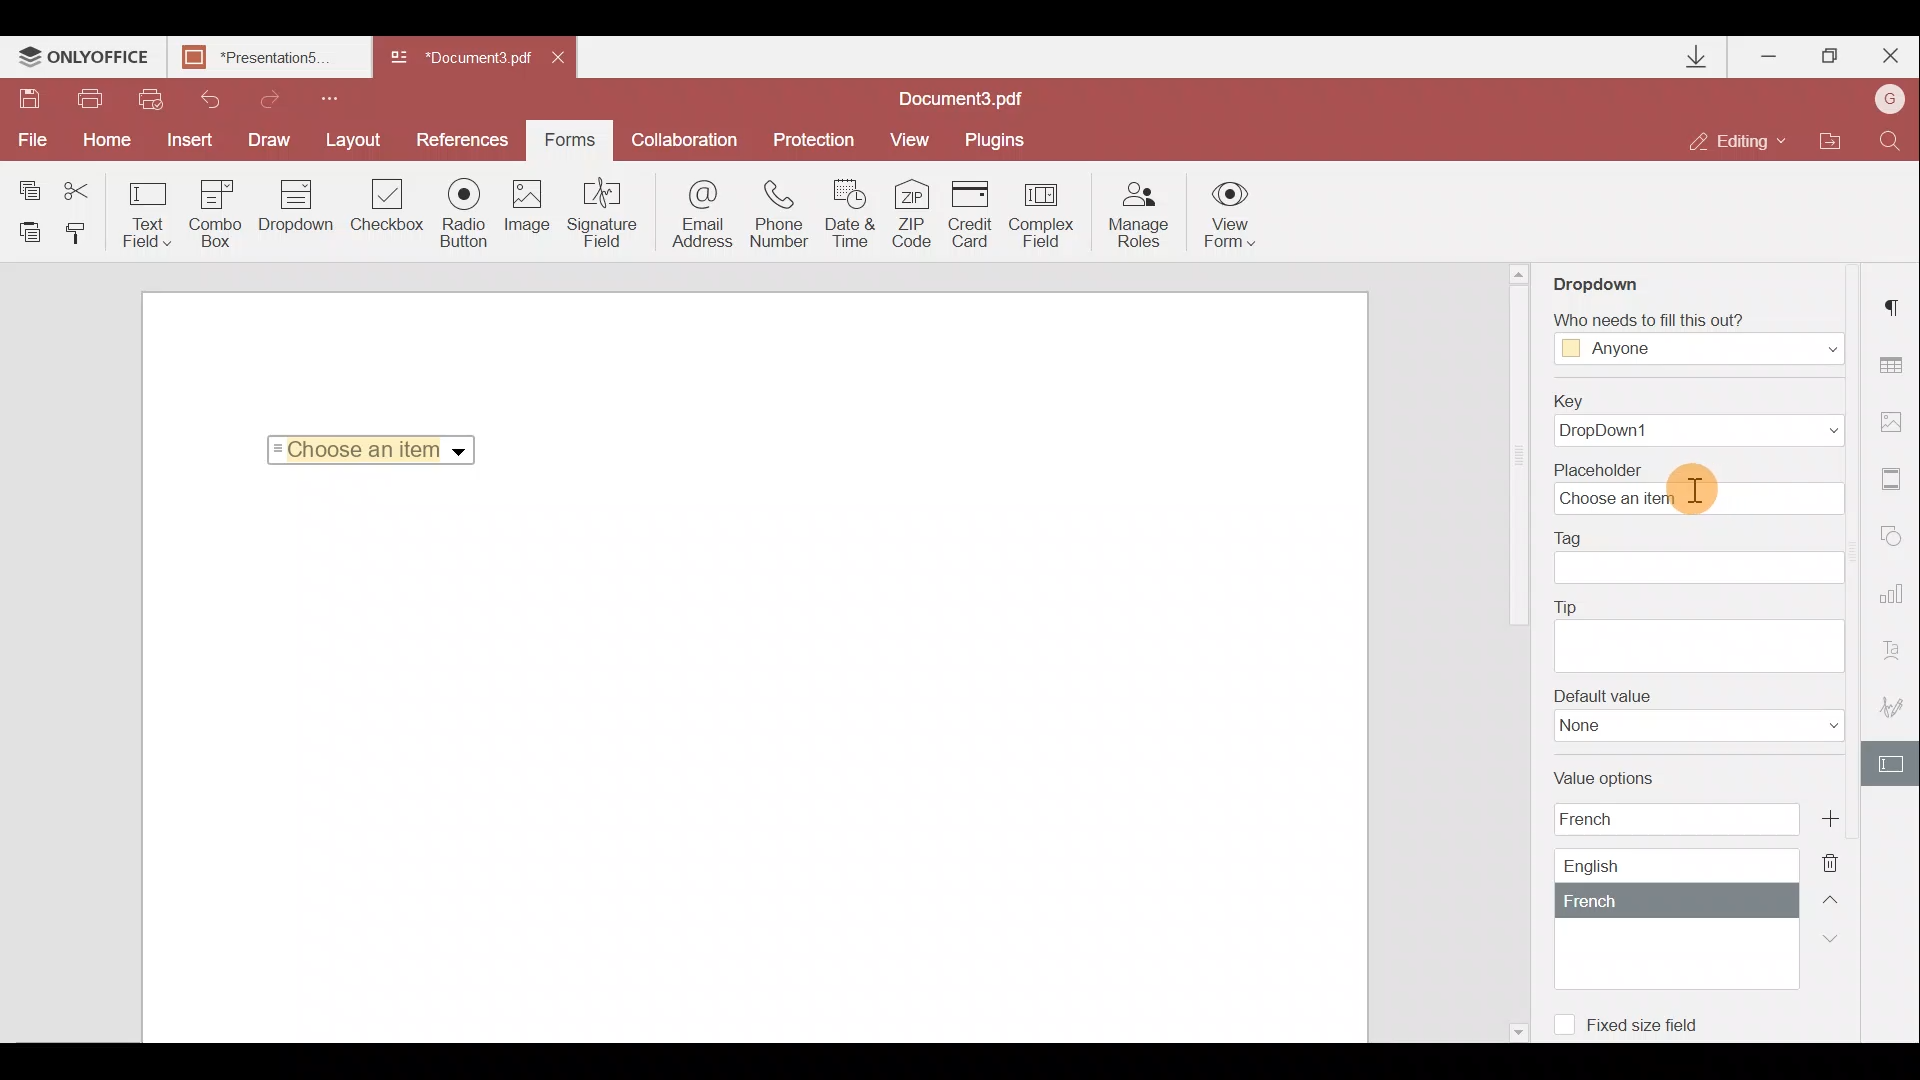 The image size is (1920, 1080). I want to click on scroll bar, so click(1516, 459).